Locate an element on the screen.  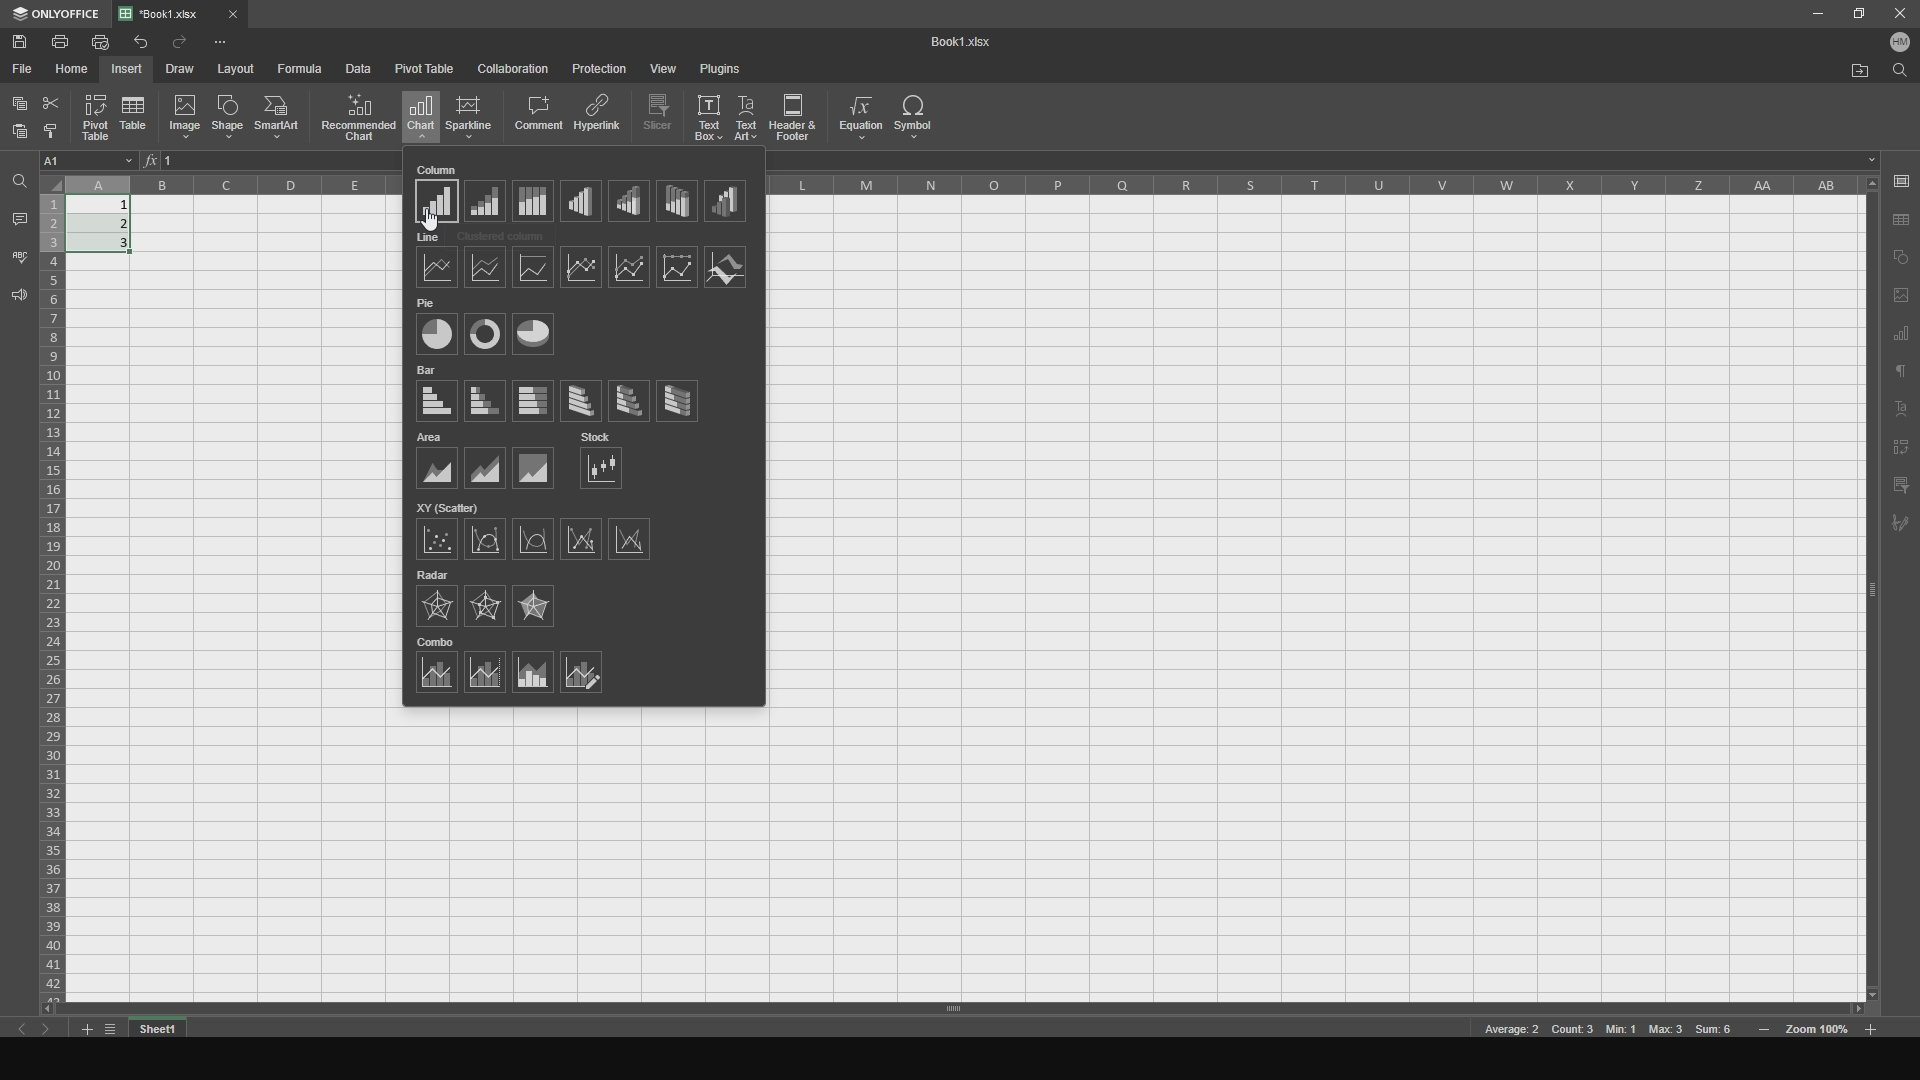
bold is located at coordinates (53, 133).